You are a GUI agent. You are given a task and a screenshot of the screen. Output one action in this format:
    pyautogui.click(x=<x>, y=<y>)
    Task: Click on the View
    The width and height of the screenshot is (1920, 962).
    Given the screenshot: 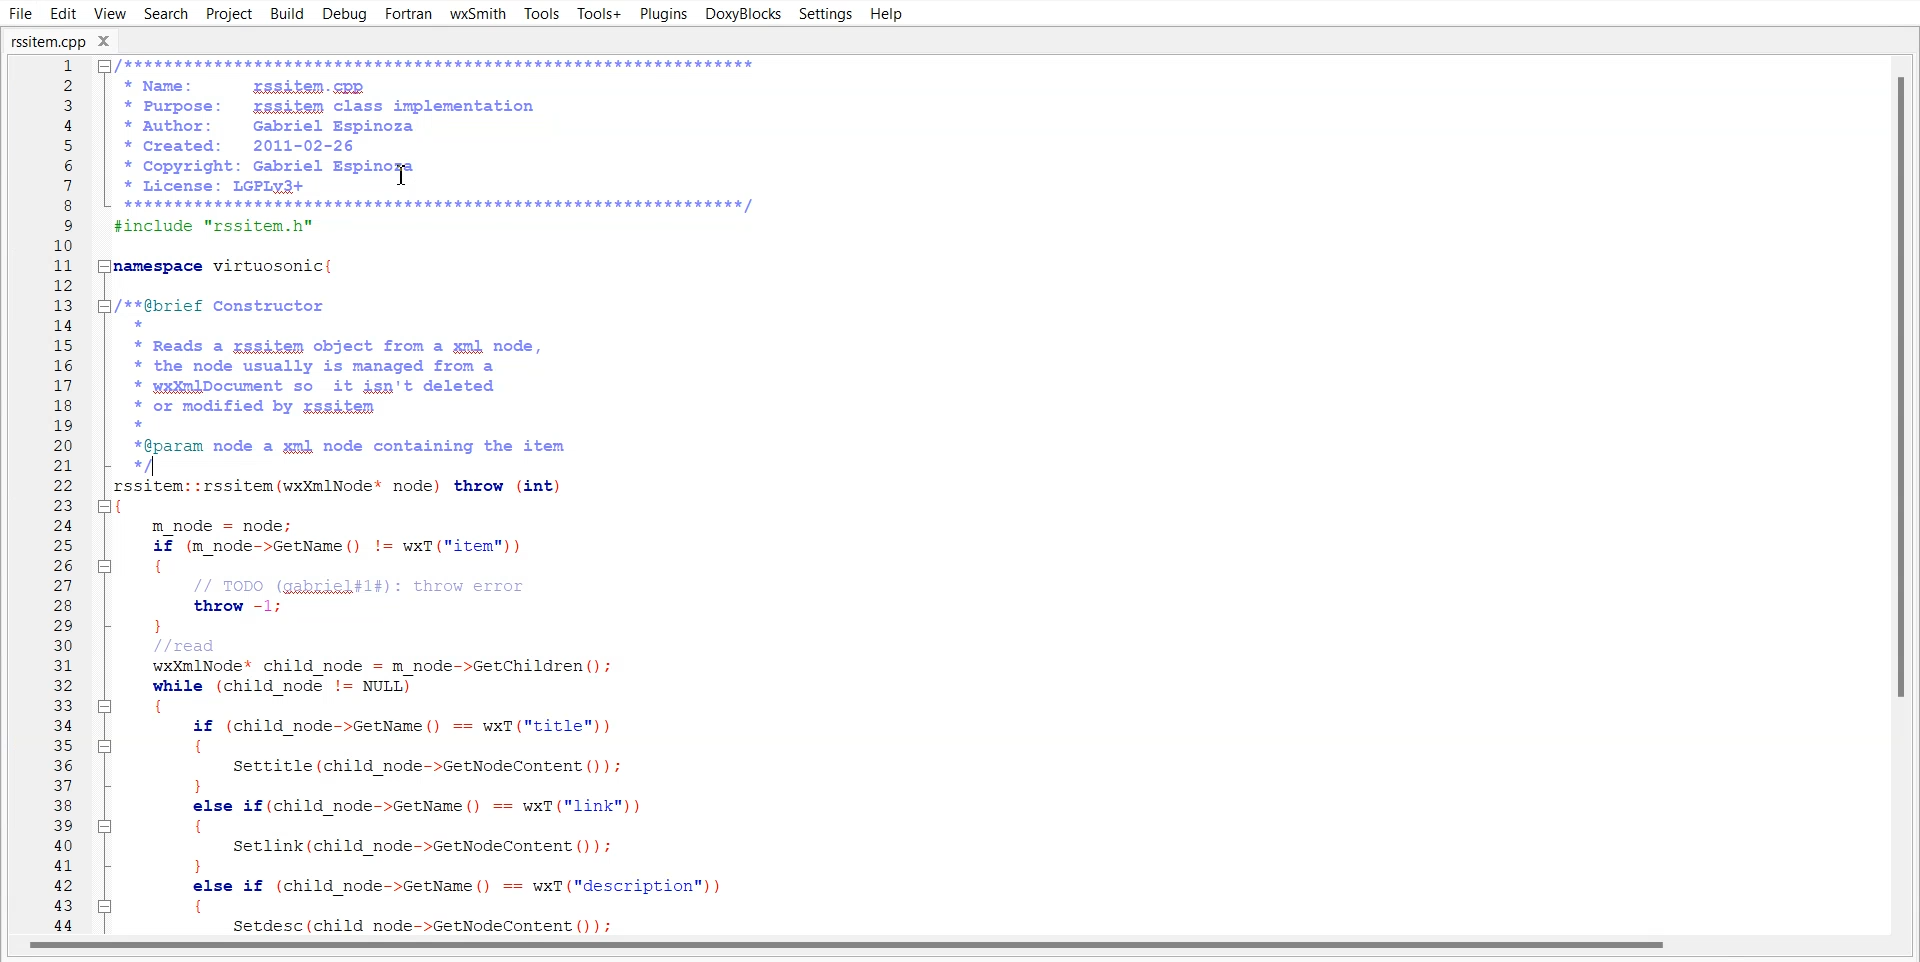 What is the action you would take?
    pyautogui.click(x=111, y=13)
    